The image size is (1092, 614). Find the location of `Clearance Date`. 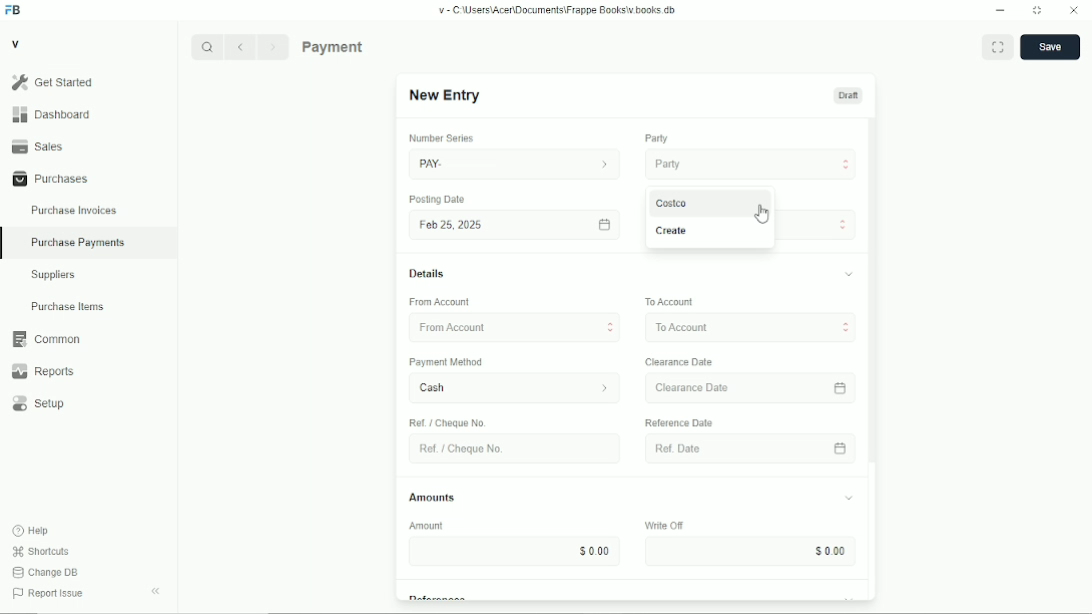

Clearance Date is located at coordinates (736, 388).